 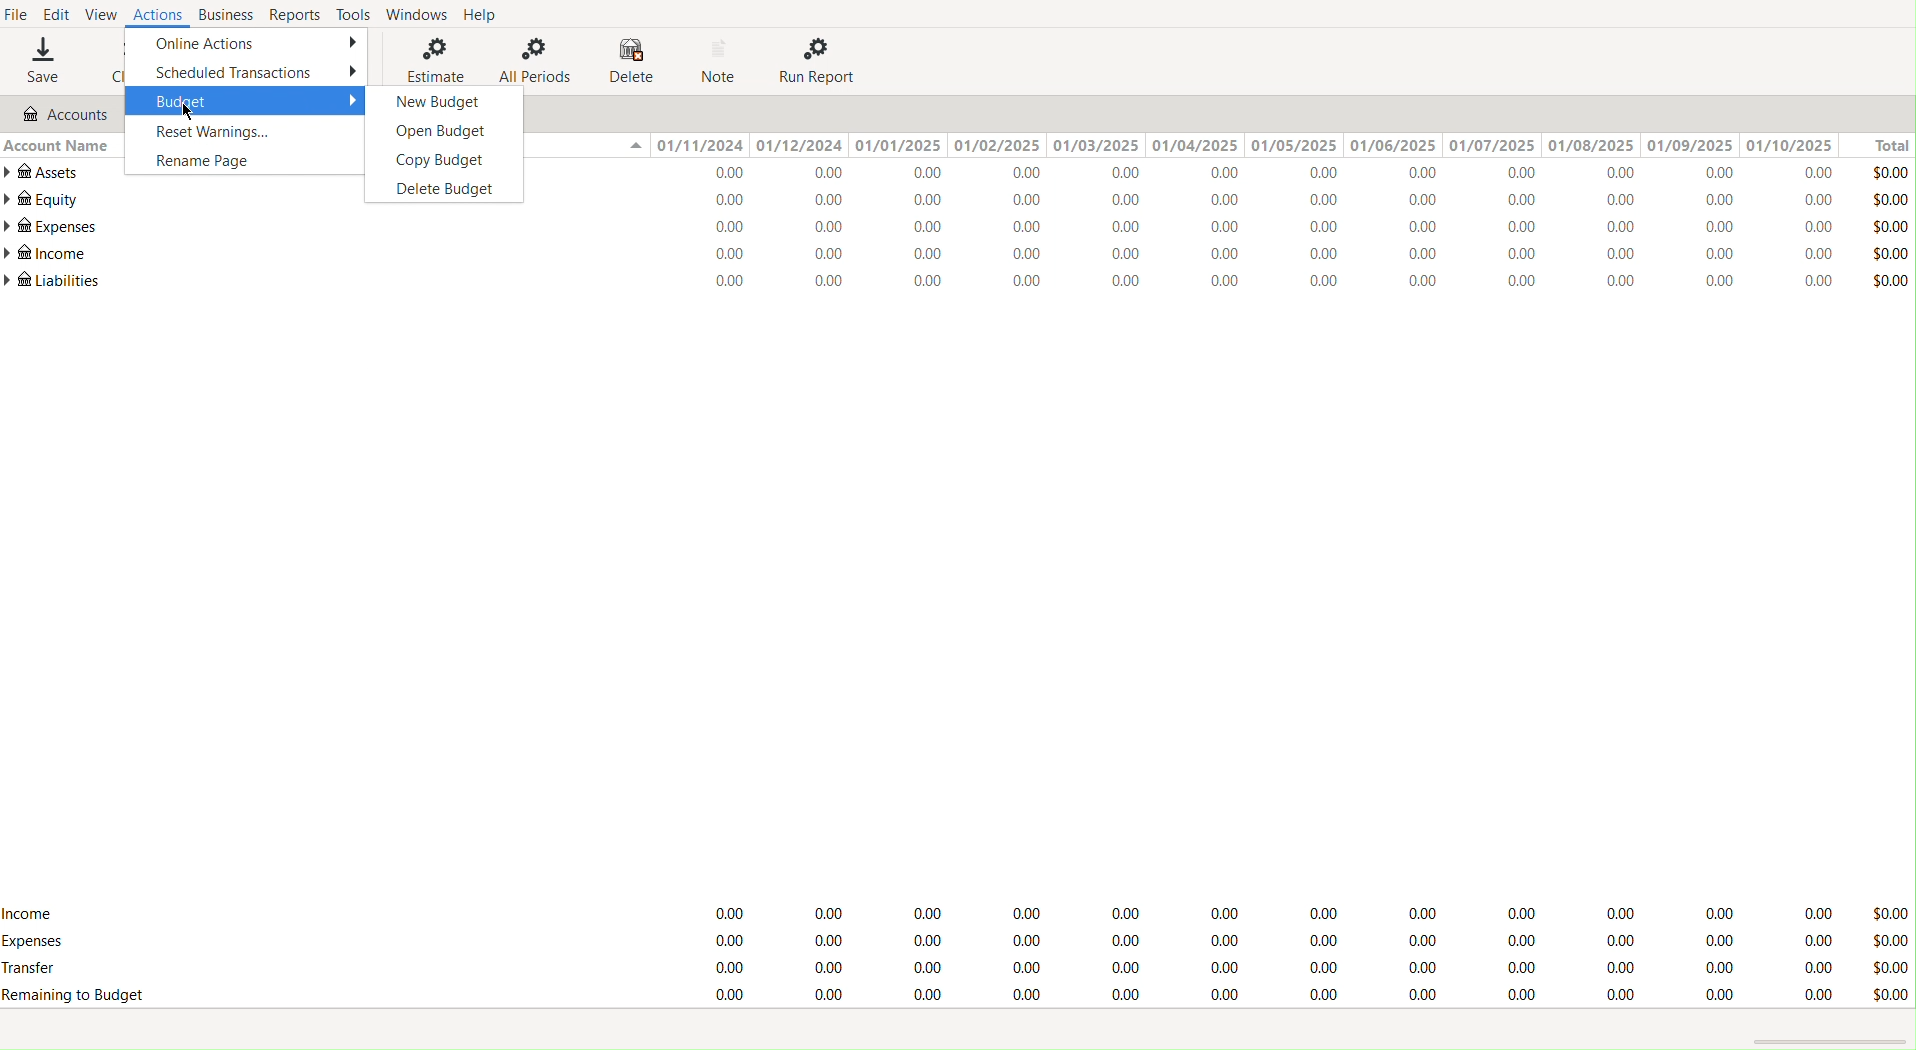 I want to click on Remaining to Budget, so click(x=1272, y=996).